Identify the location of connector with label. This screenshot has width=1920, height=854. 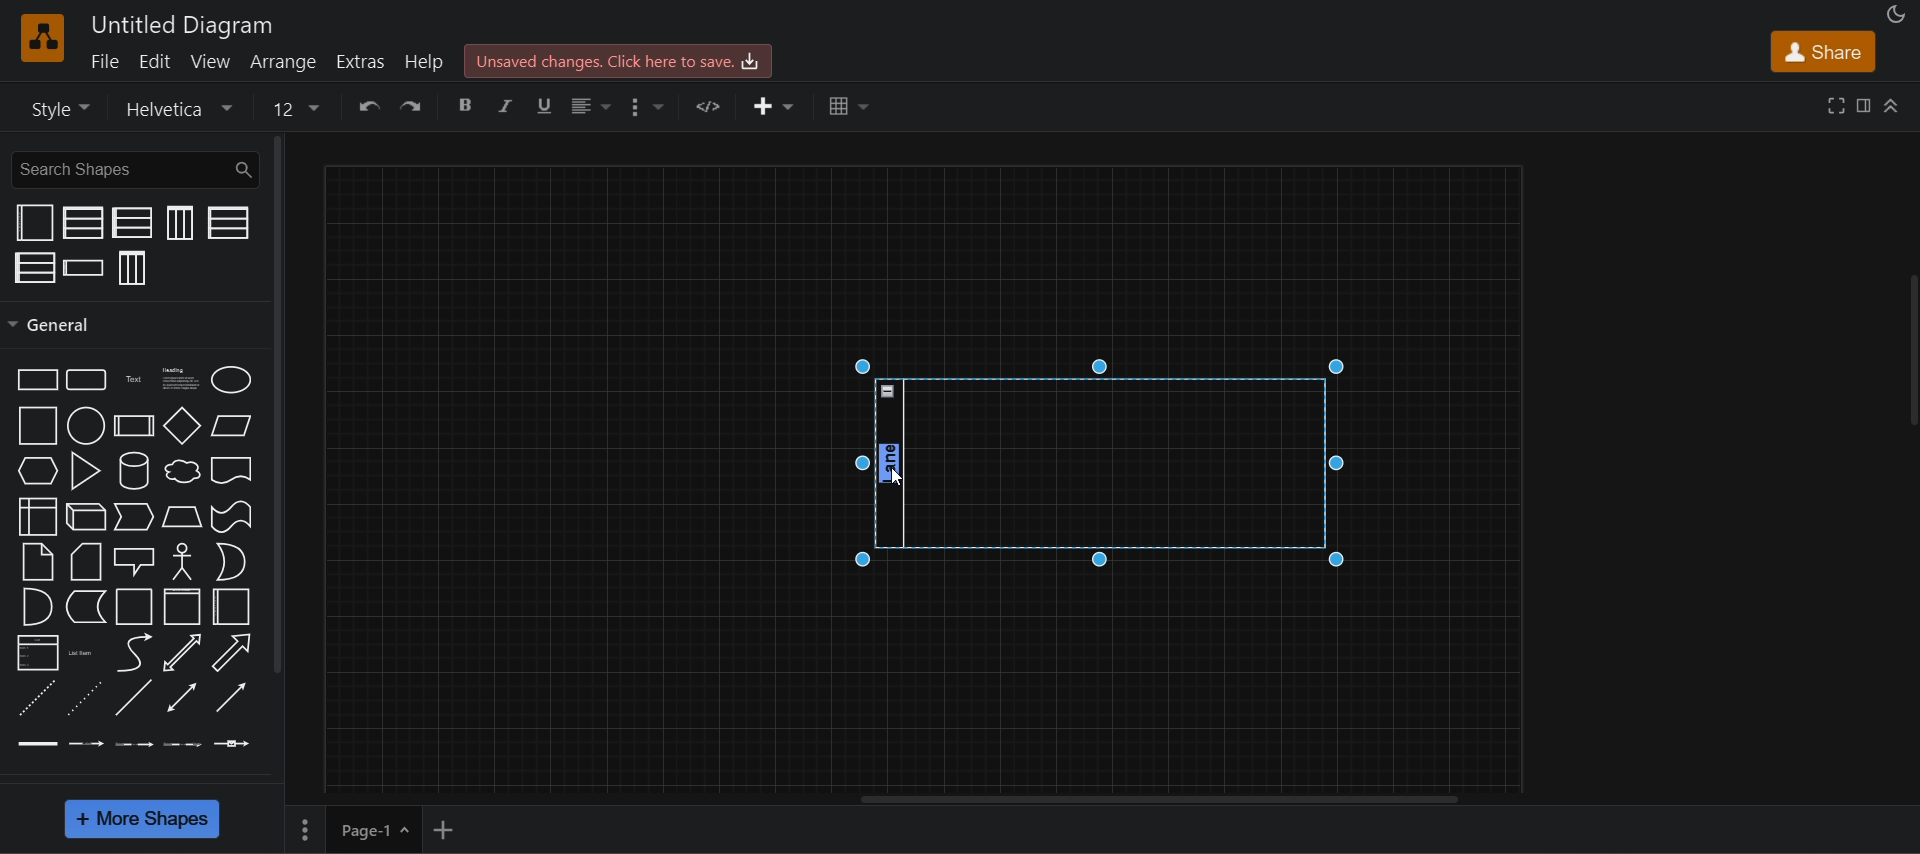
(85, 745).